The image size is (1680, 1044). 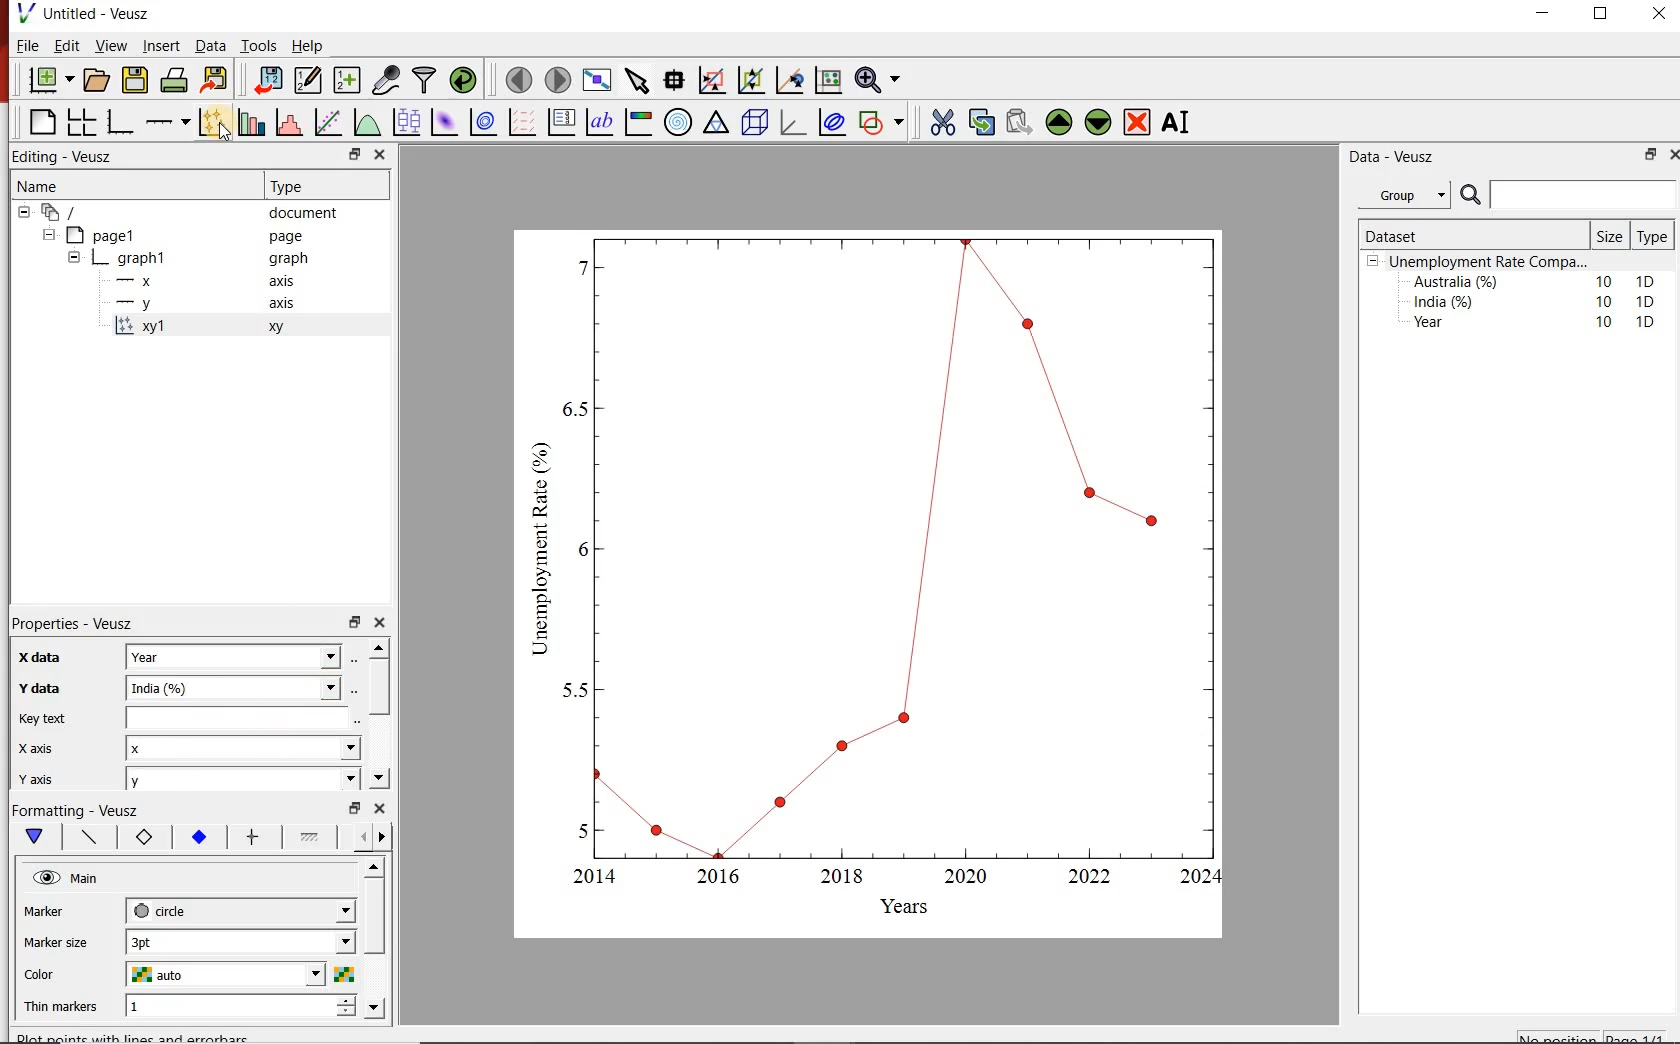 What do you see at coordinates (237, 940) in the screenshot?
I see `1 pt` at bounding box center [237, 940].